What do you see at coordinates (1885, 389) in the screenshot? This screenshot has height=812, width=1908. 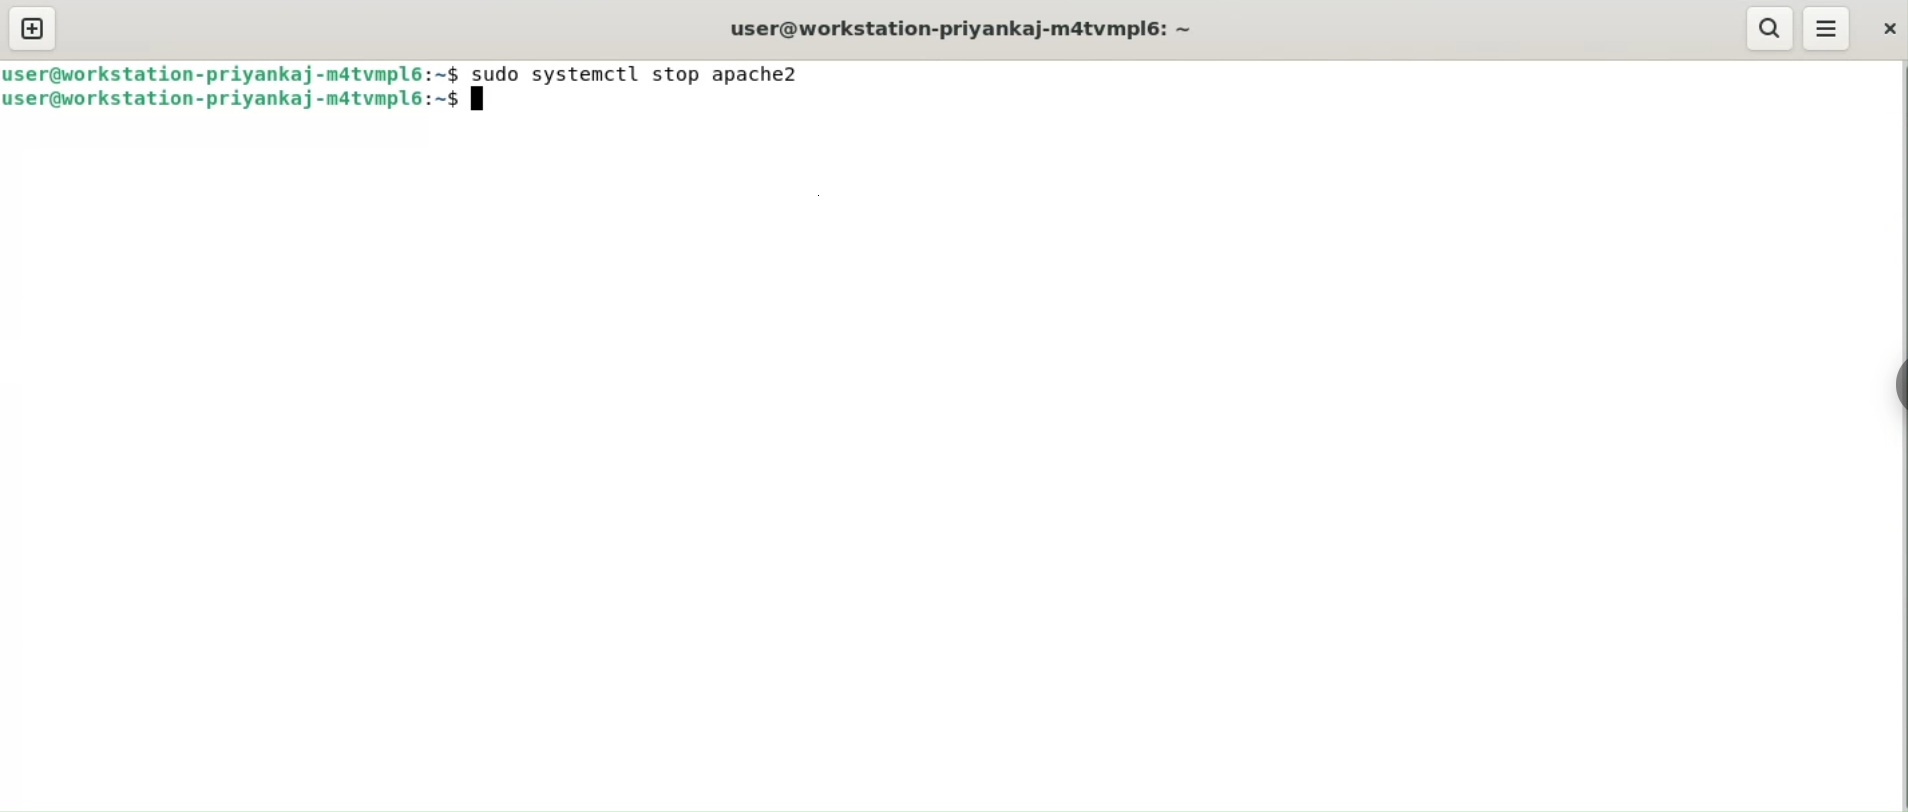 I see `chrome options` at bounding box center [1885, 389].